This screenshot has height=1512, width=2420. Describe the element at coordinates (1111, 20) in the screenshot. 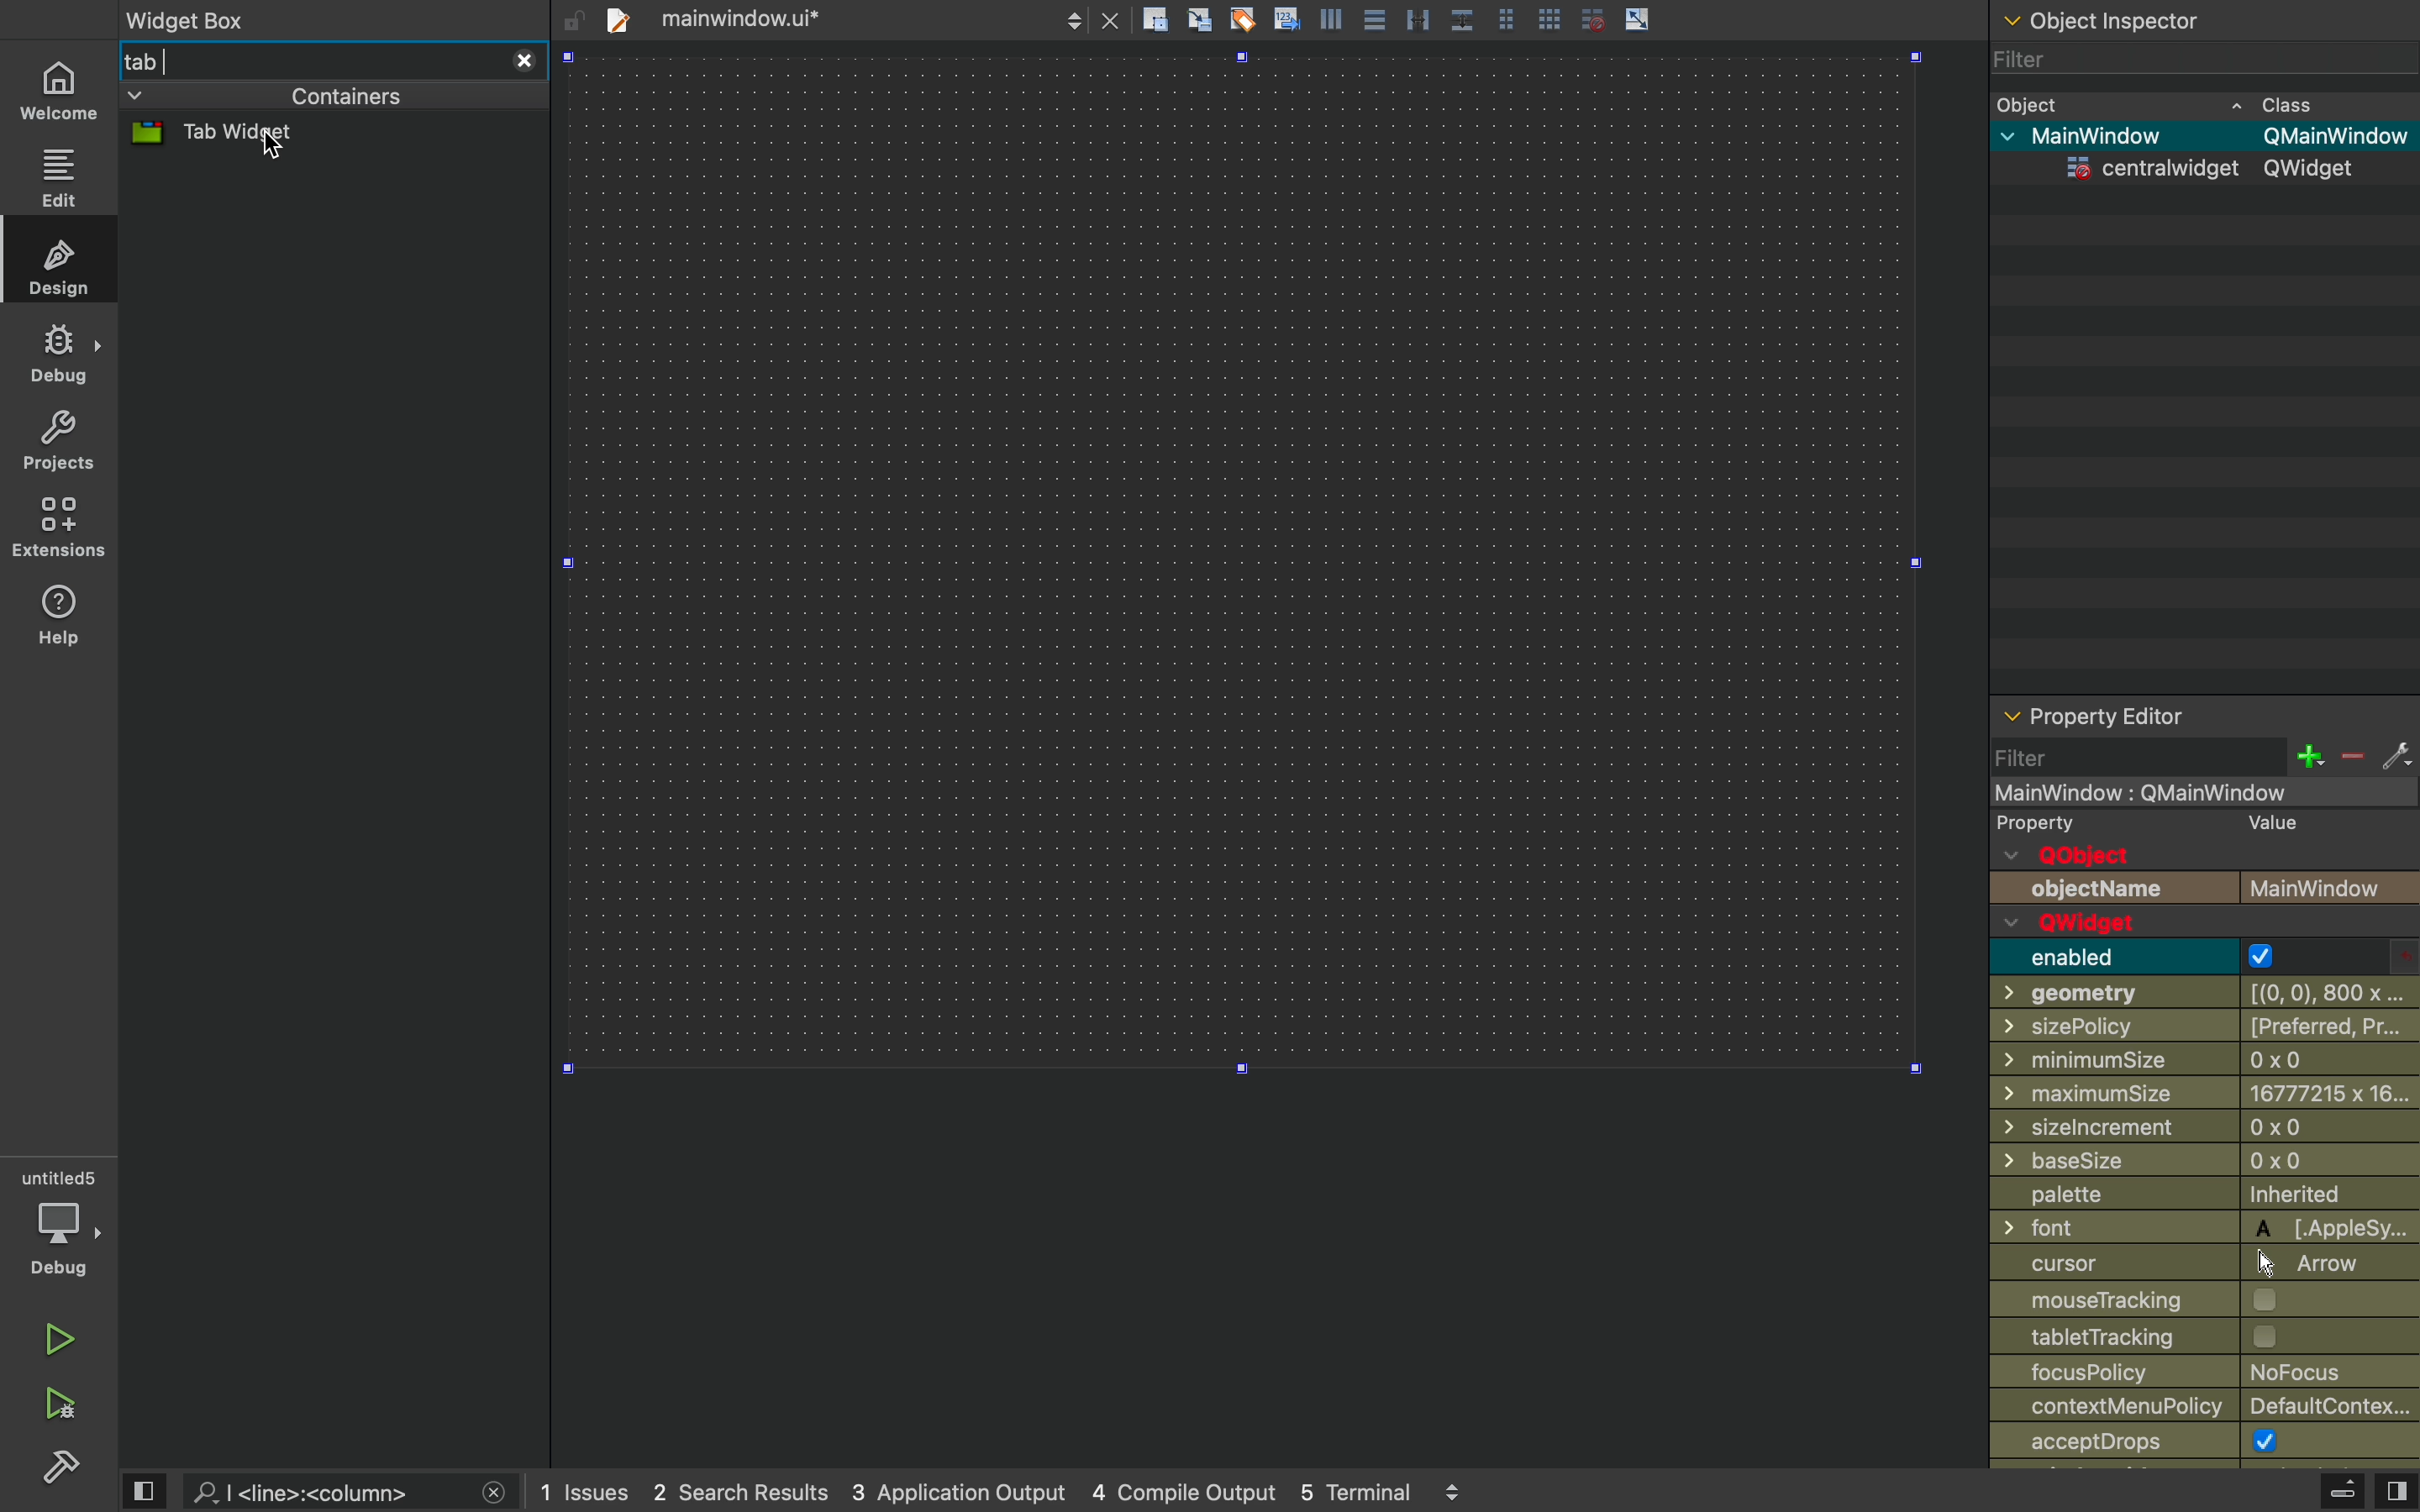

I see `close` at that location.